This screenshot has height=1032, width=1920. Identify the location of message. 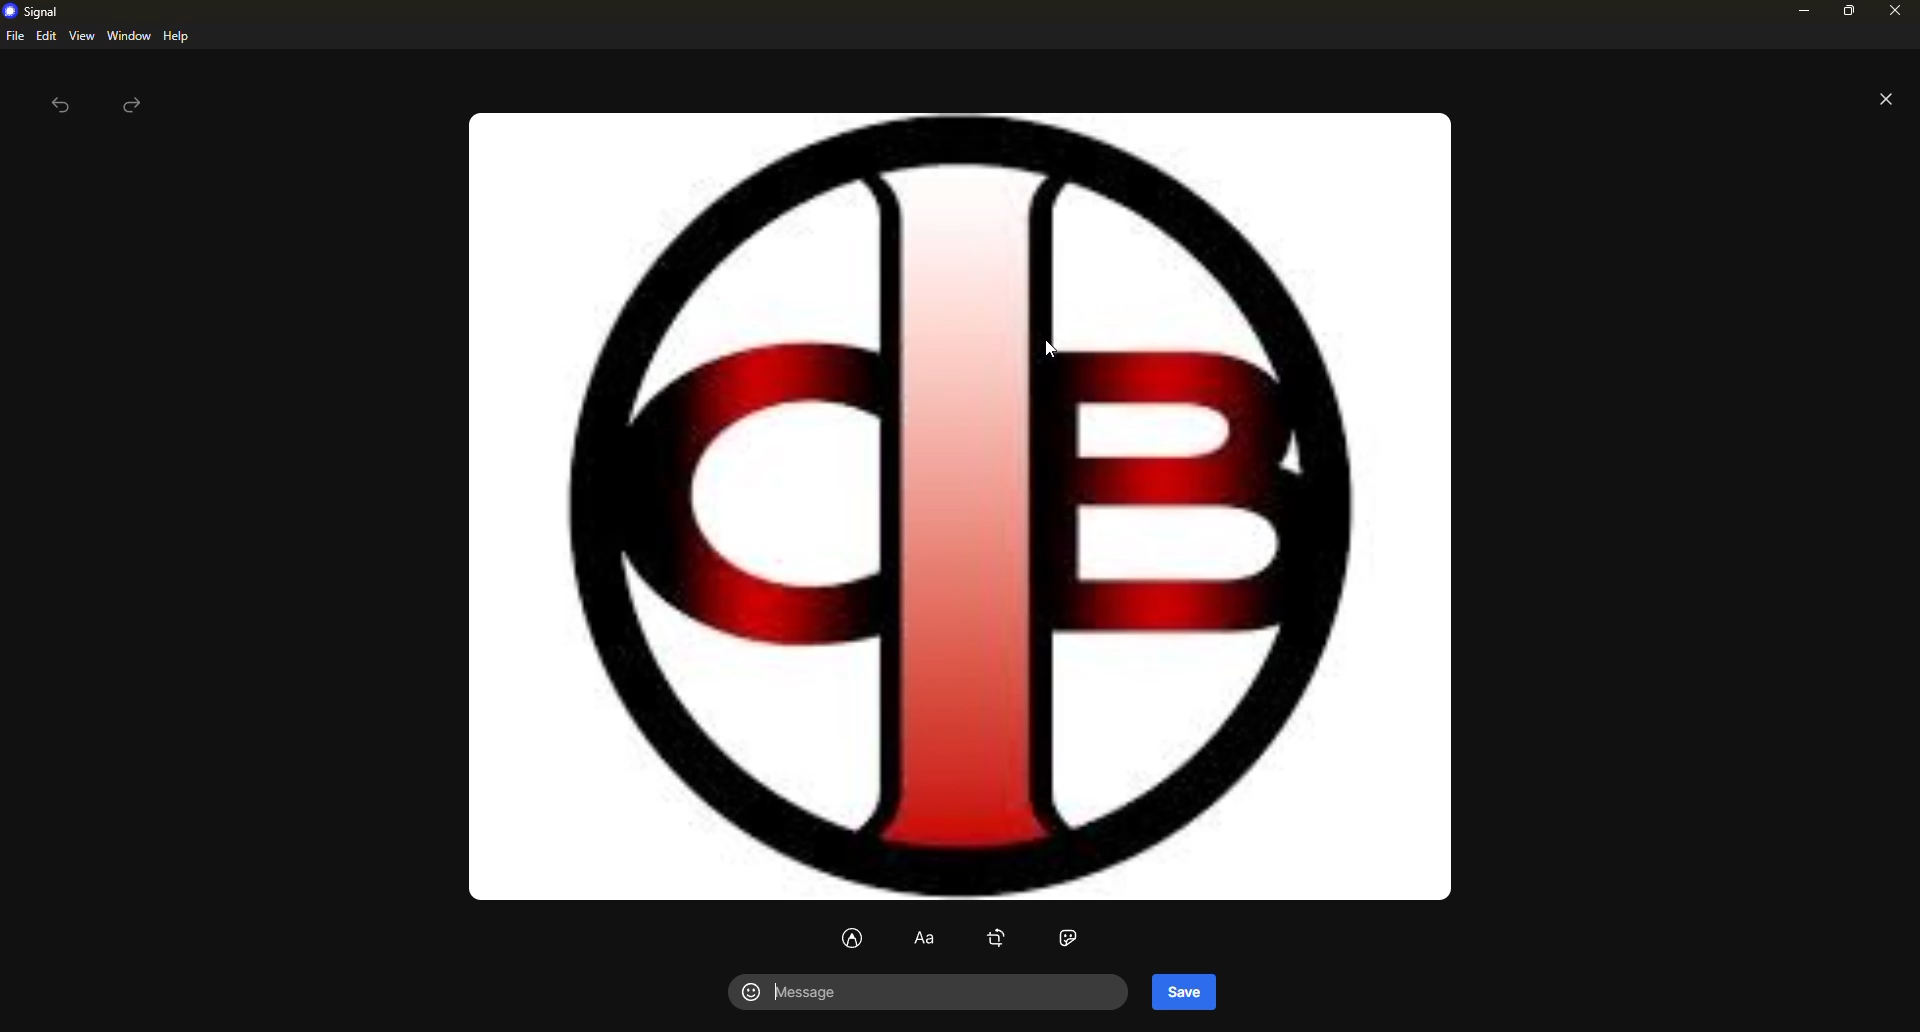
(824, 994).